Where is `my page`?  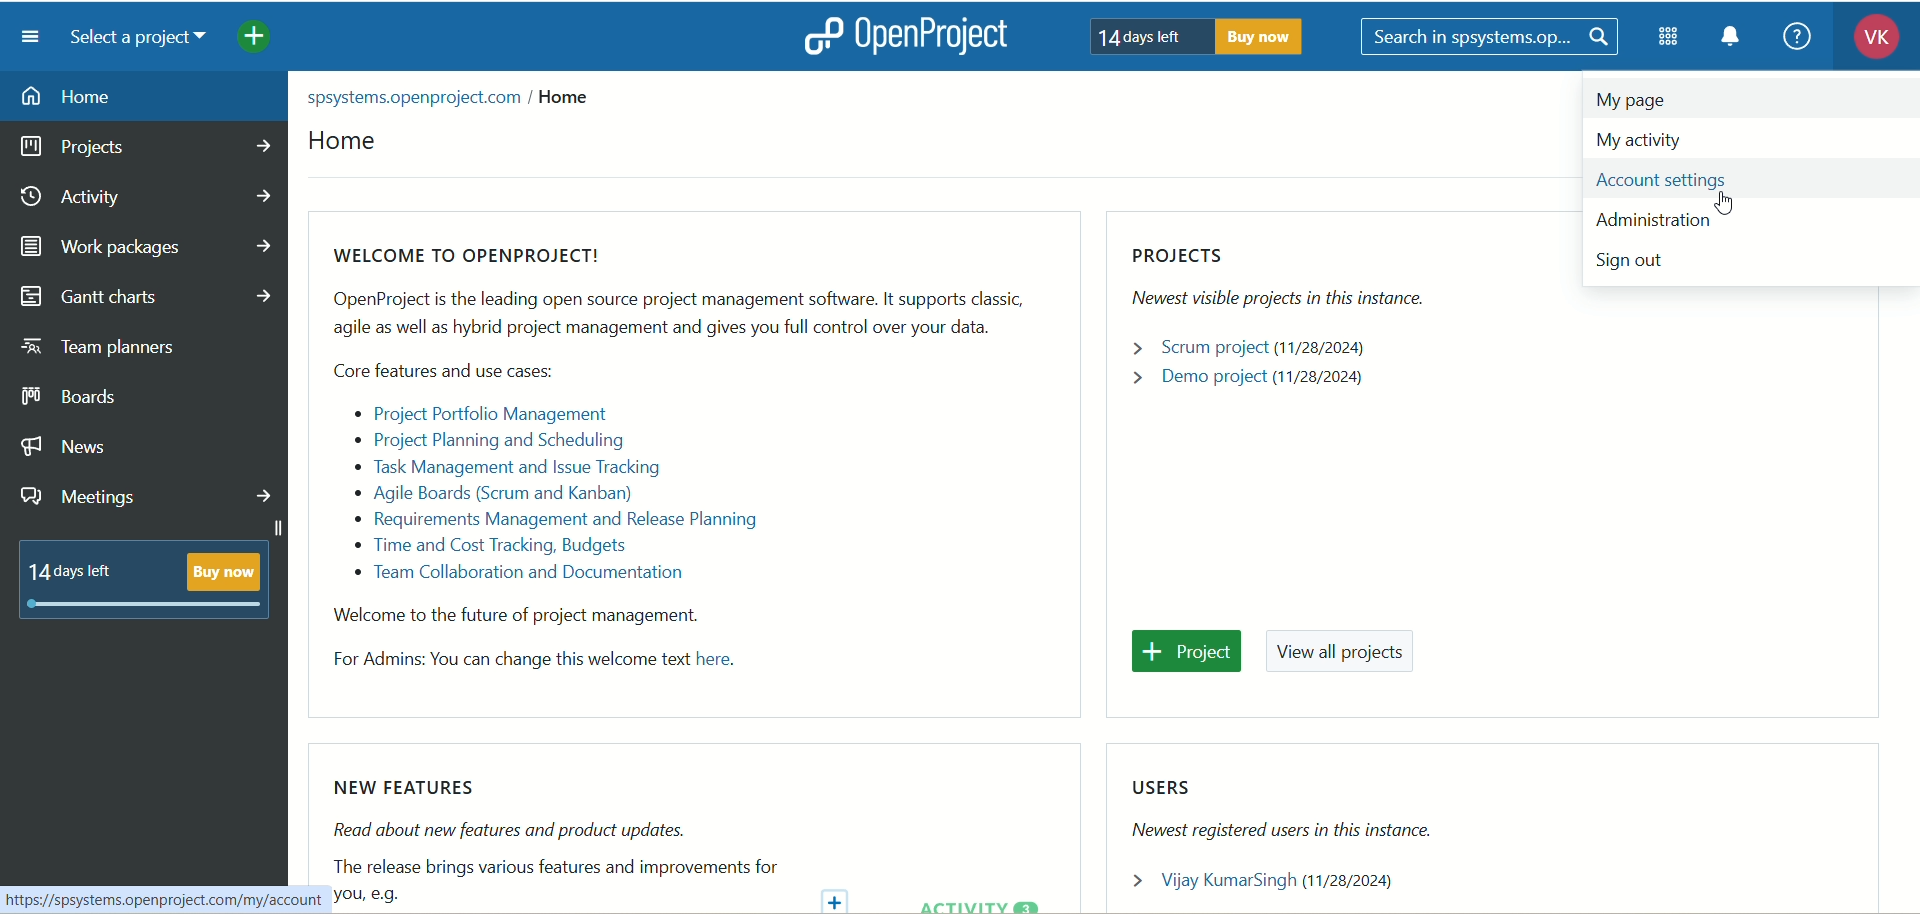 my page is located at coordinates (1646, 102).